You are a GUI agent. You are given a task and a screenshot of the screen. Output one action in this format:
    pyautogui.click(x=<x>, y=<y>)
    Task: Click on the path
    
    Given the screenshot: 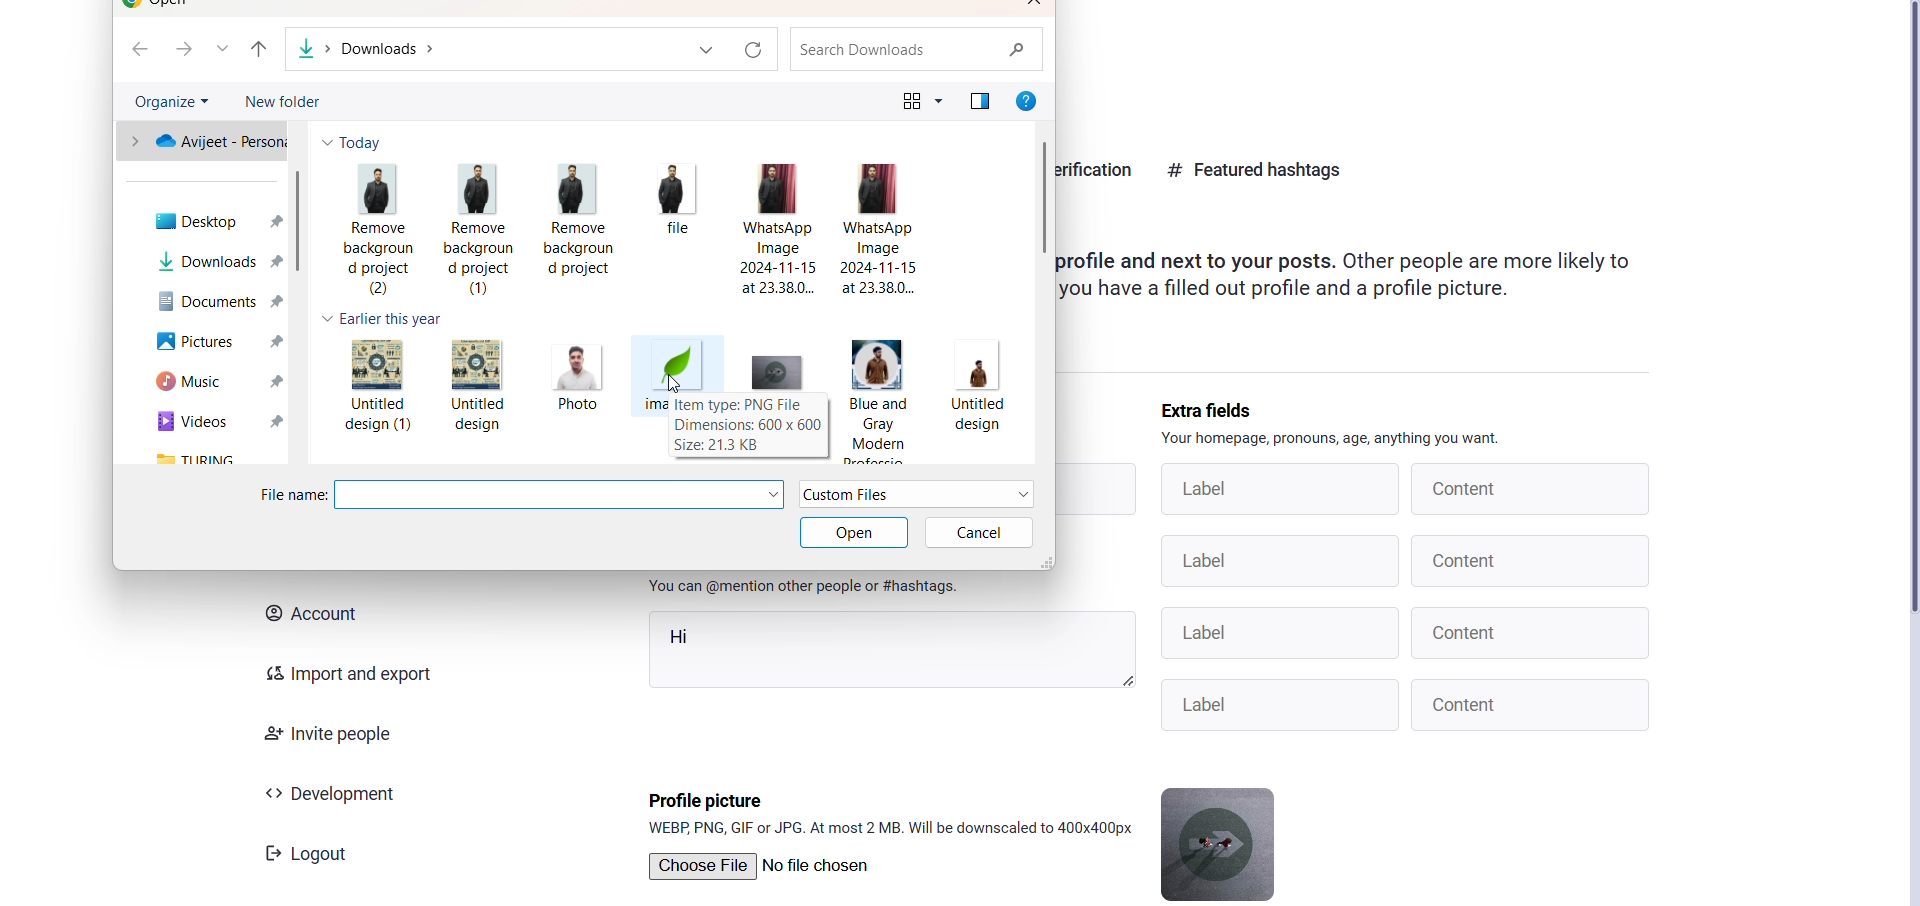 What is the action you would take?
    pyautogui.click(x=382, y=48)
    